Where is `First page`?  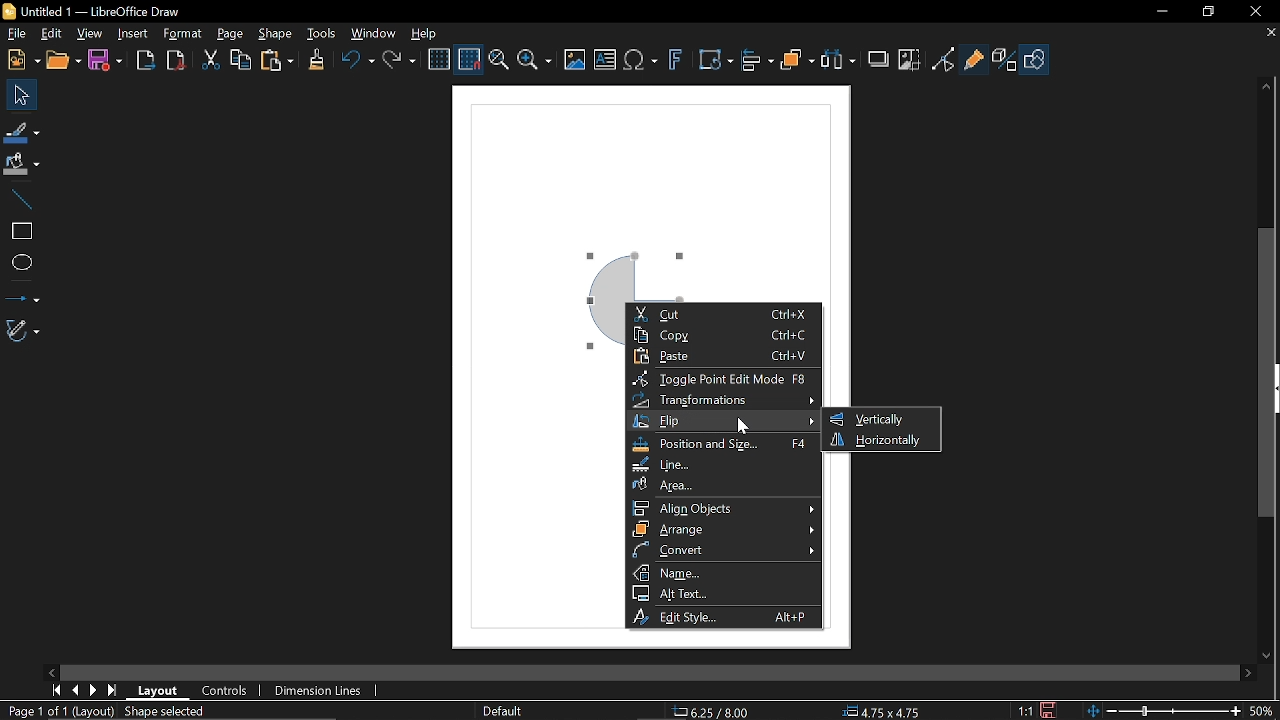
First page is located at coordinates (54, 690).